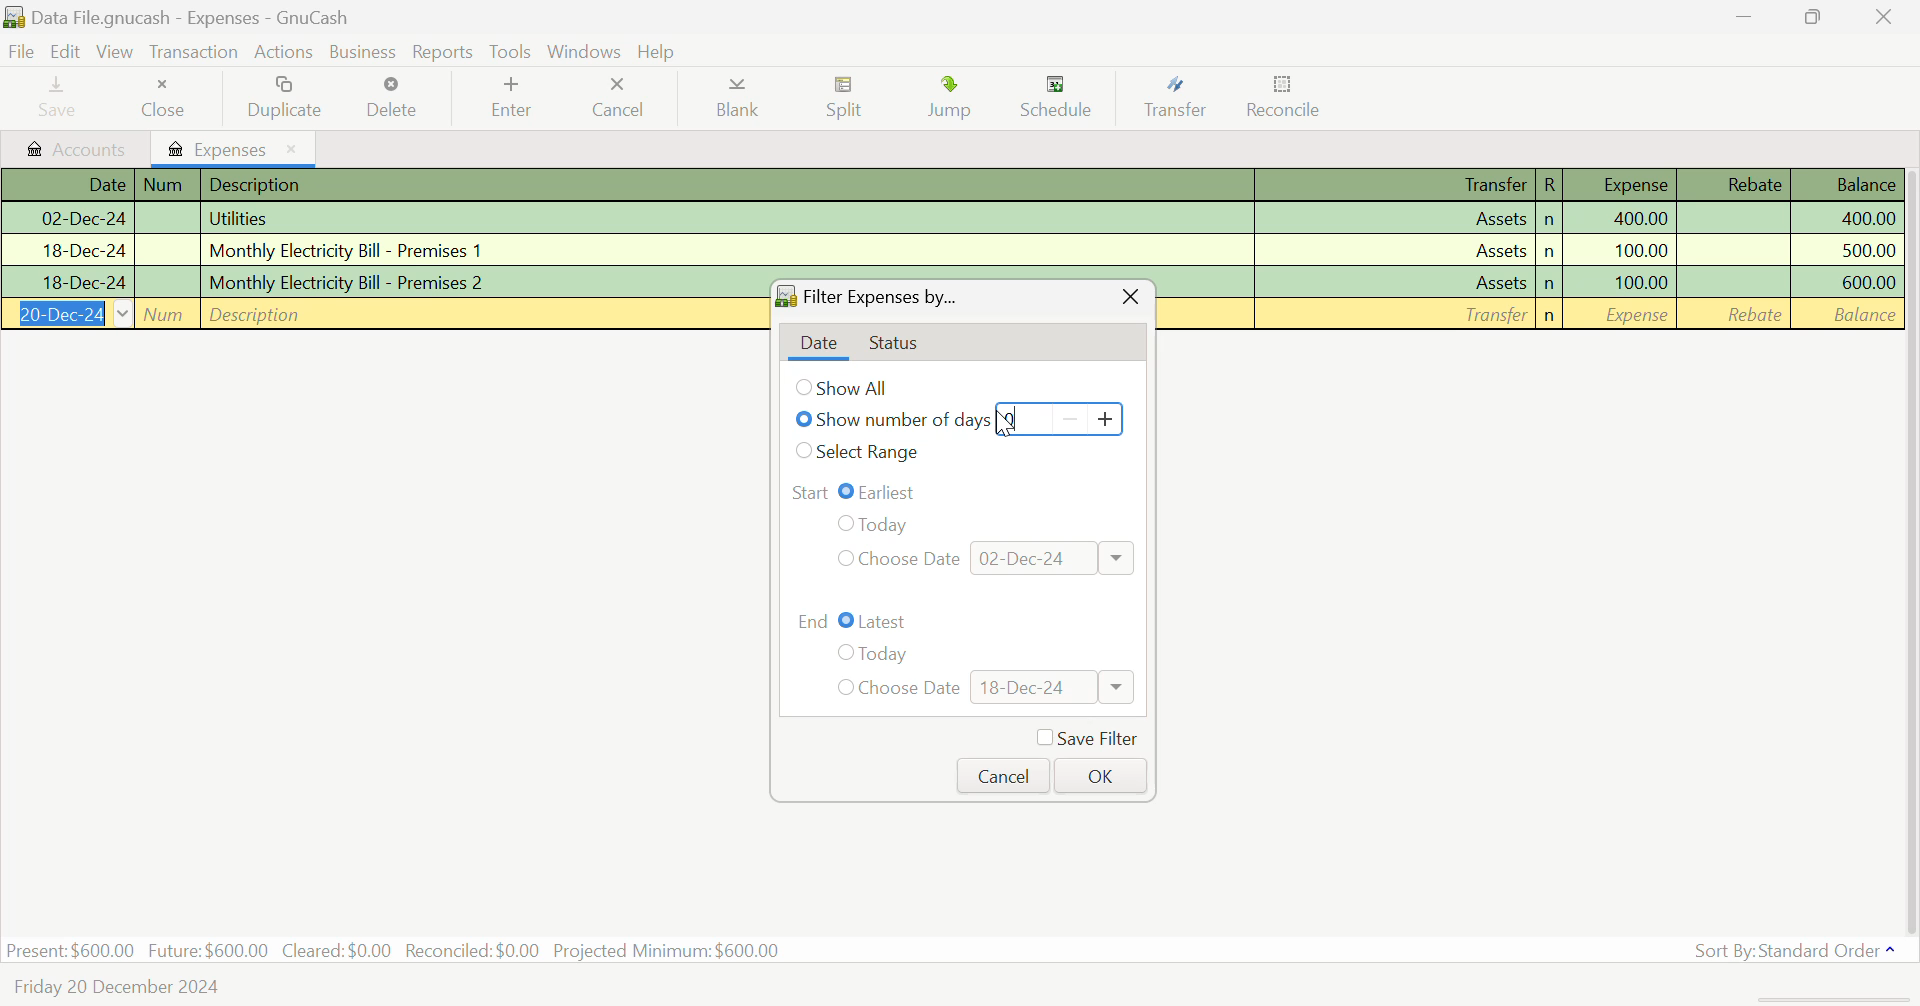  Describe the element at coordinates (967, 621) in the screenshot. I see `Range End: Latest` at that location.